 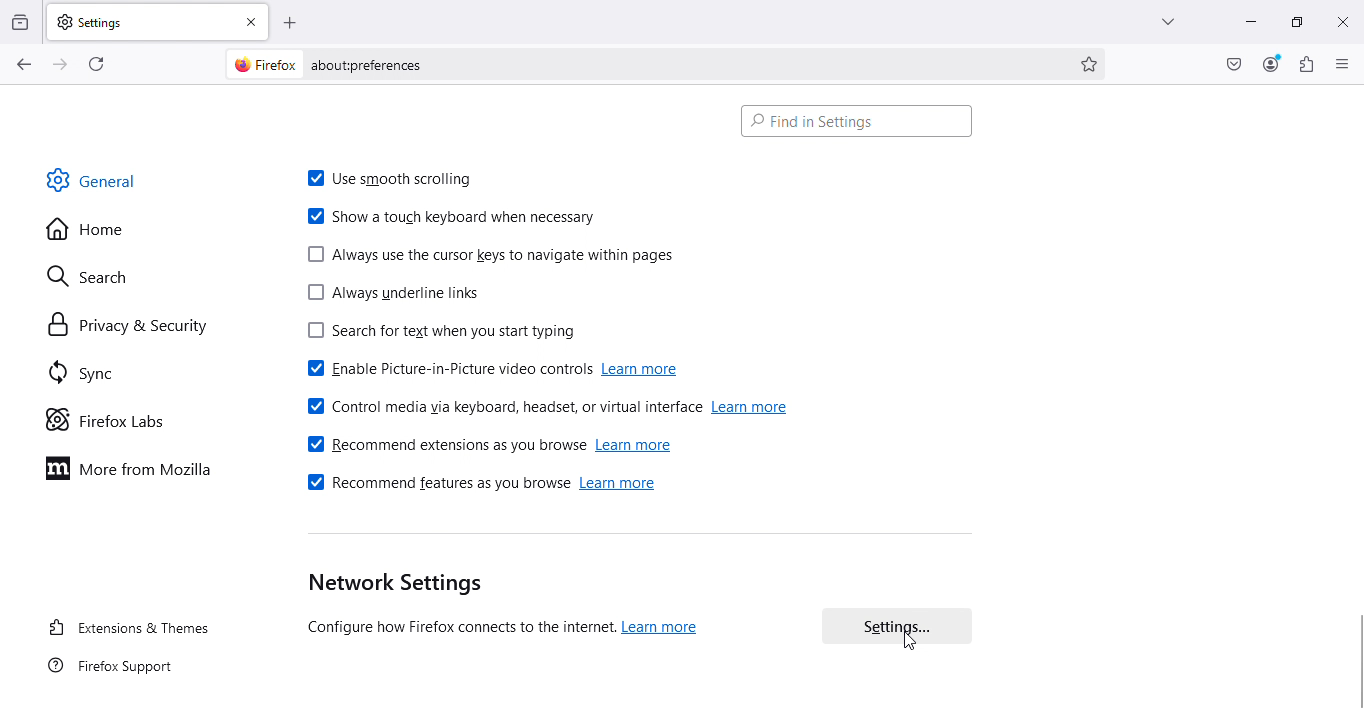 I want to click on Show a touch keyboard when necessary, so click(x=454, y=218).